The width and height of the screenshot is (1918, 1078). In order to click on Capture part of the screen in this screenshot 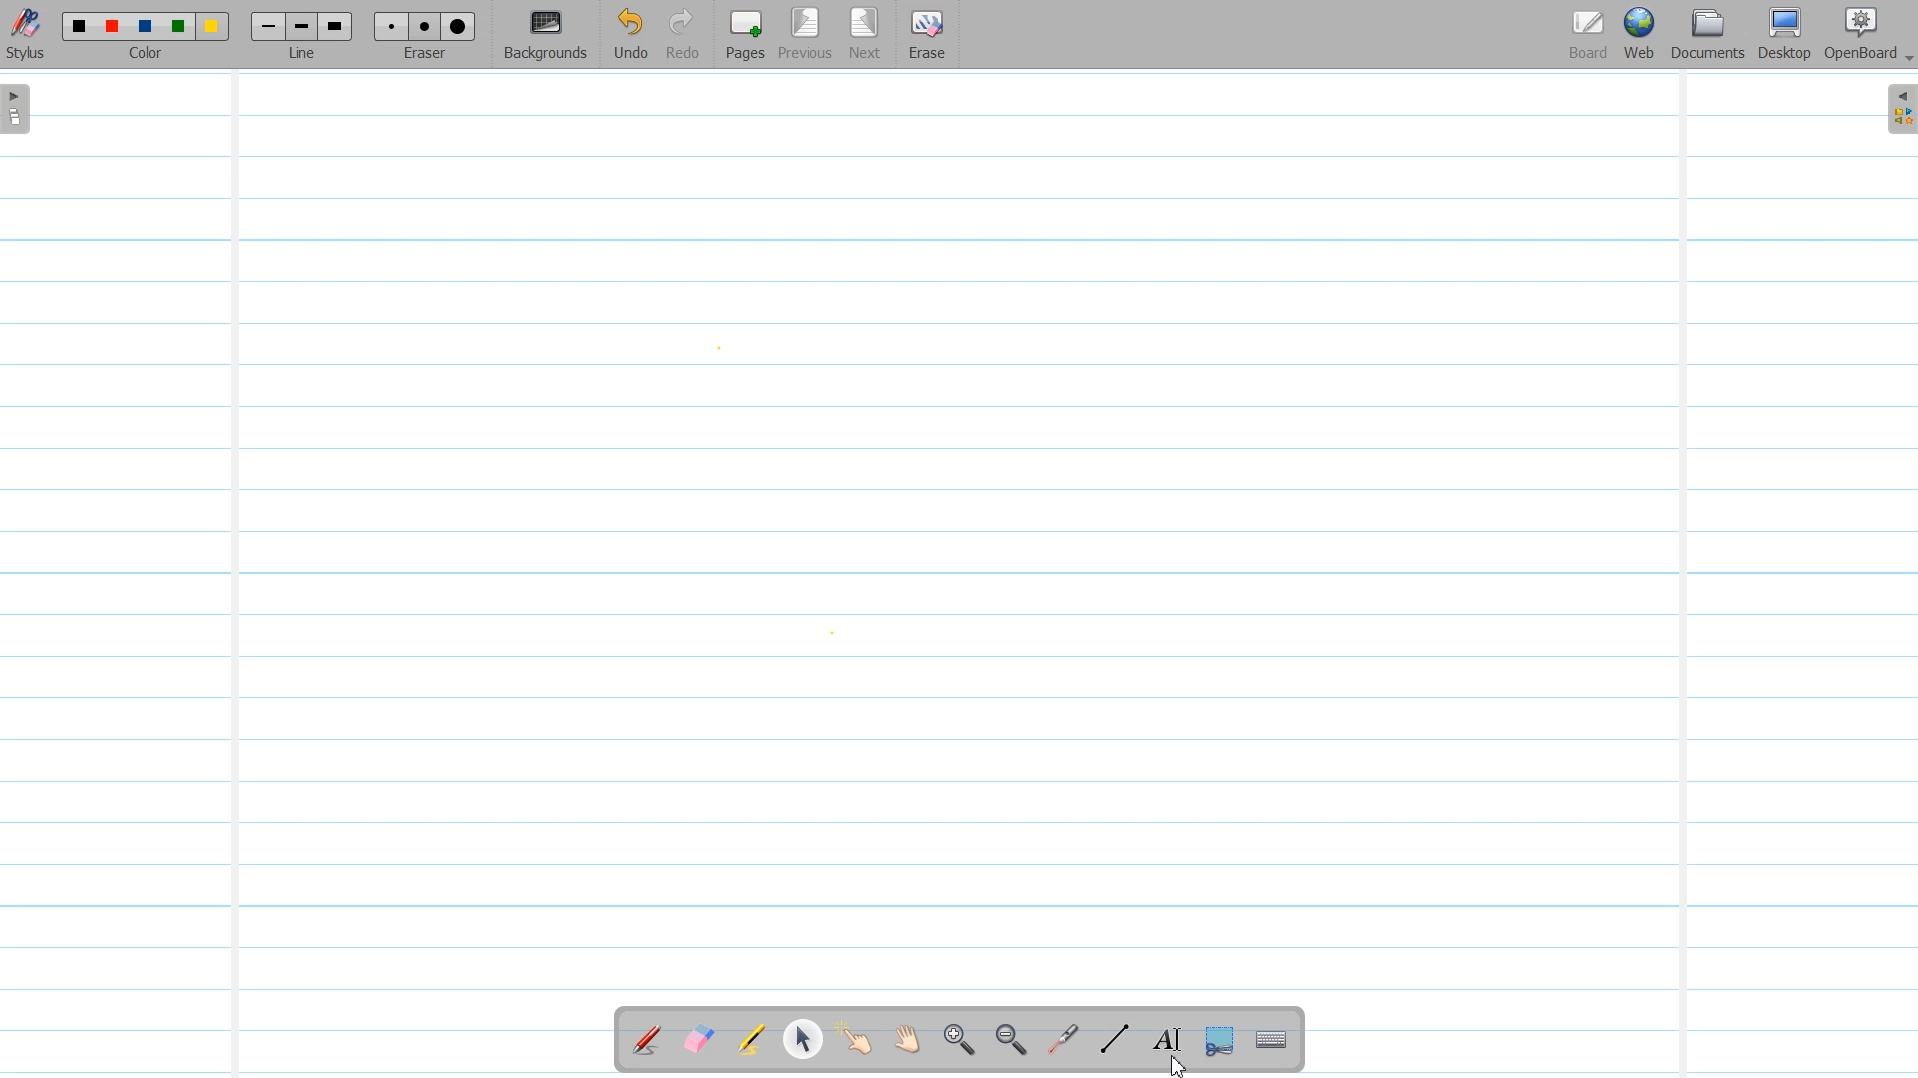, I will do `click(1217, 1041)`.